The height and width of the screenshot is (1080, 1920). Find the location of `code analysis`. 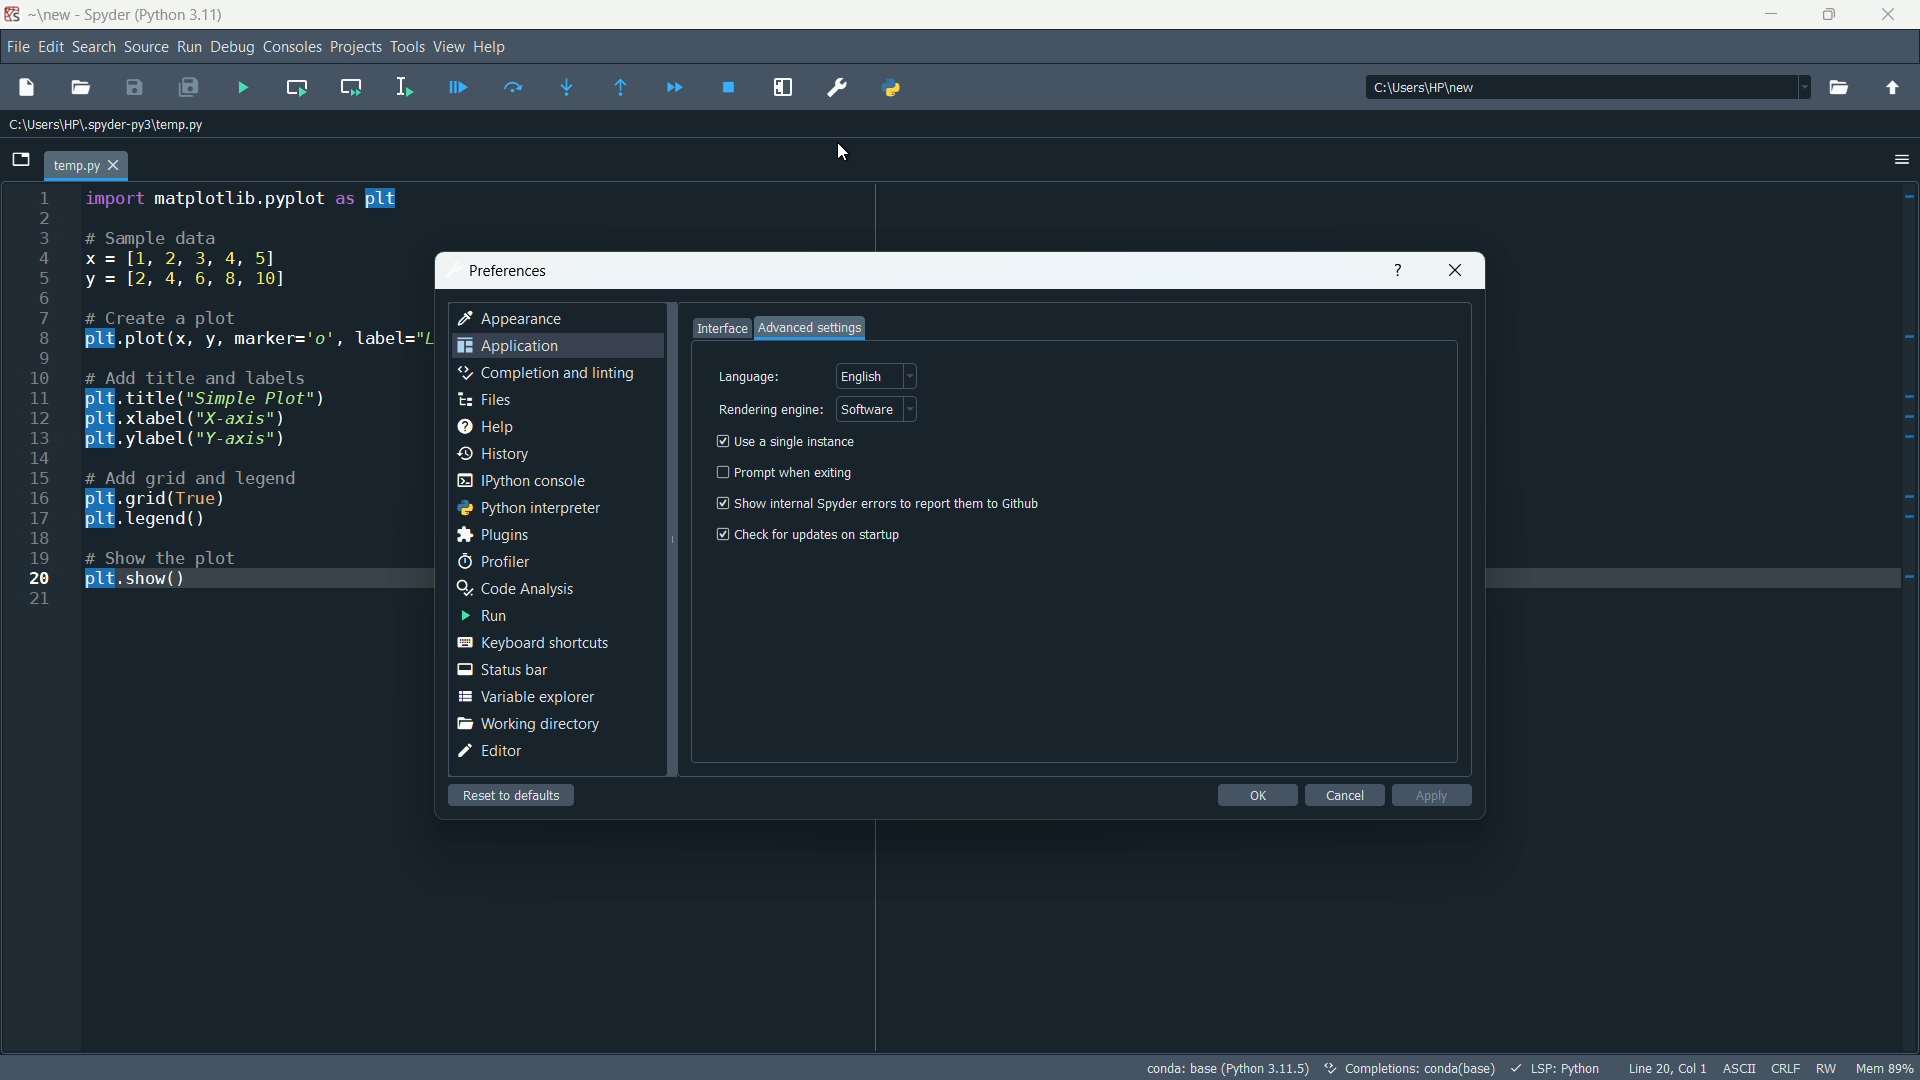

code analysis is located at coordinates (515, 589).